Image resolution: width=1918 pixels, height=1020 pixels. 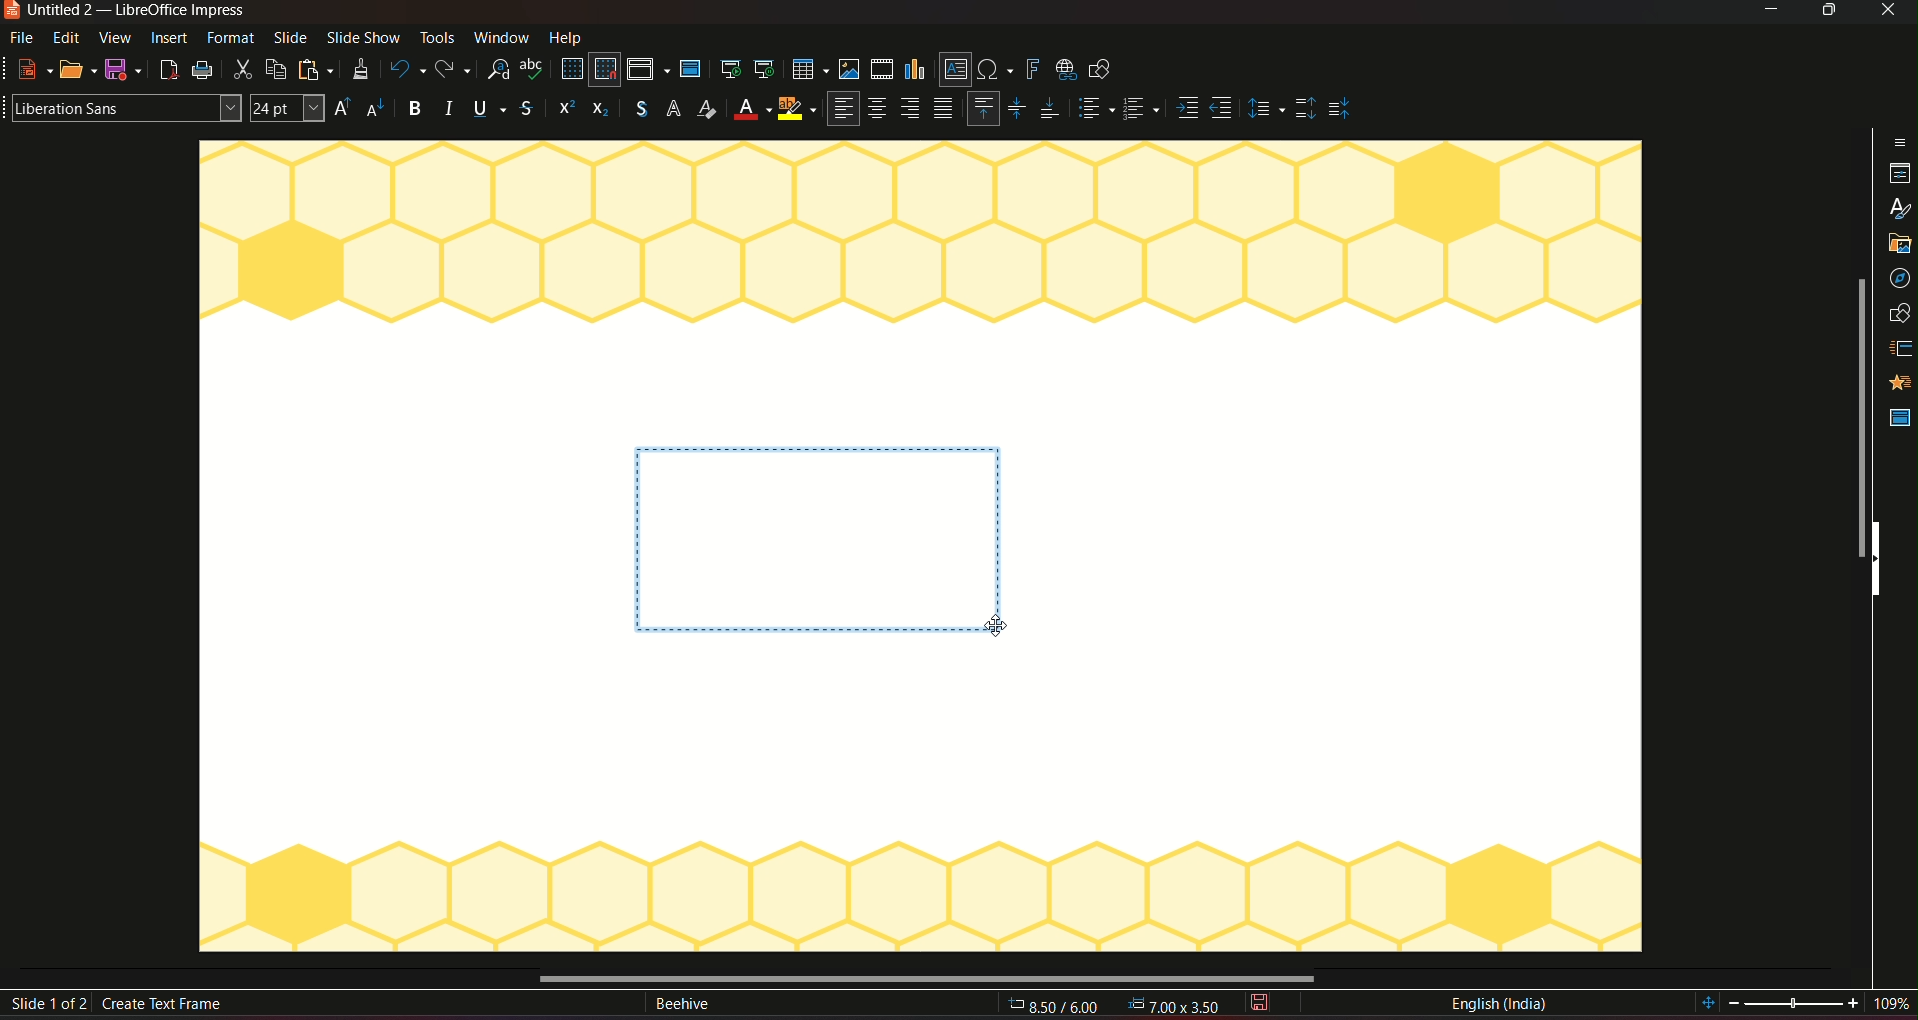 I want to click on font stylre, so click(x=122, y=106).